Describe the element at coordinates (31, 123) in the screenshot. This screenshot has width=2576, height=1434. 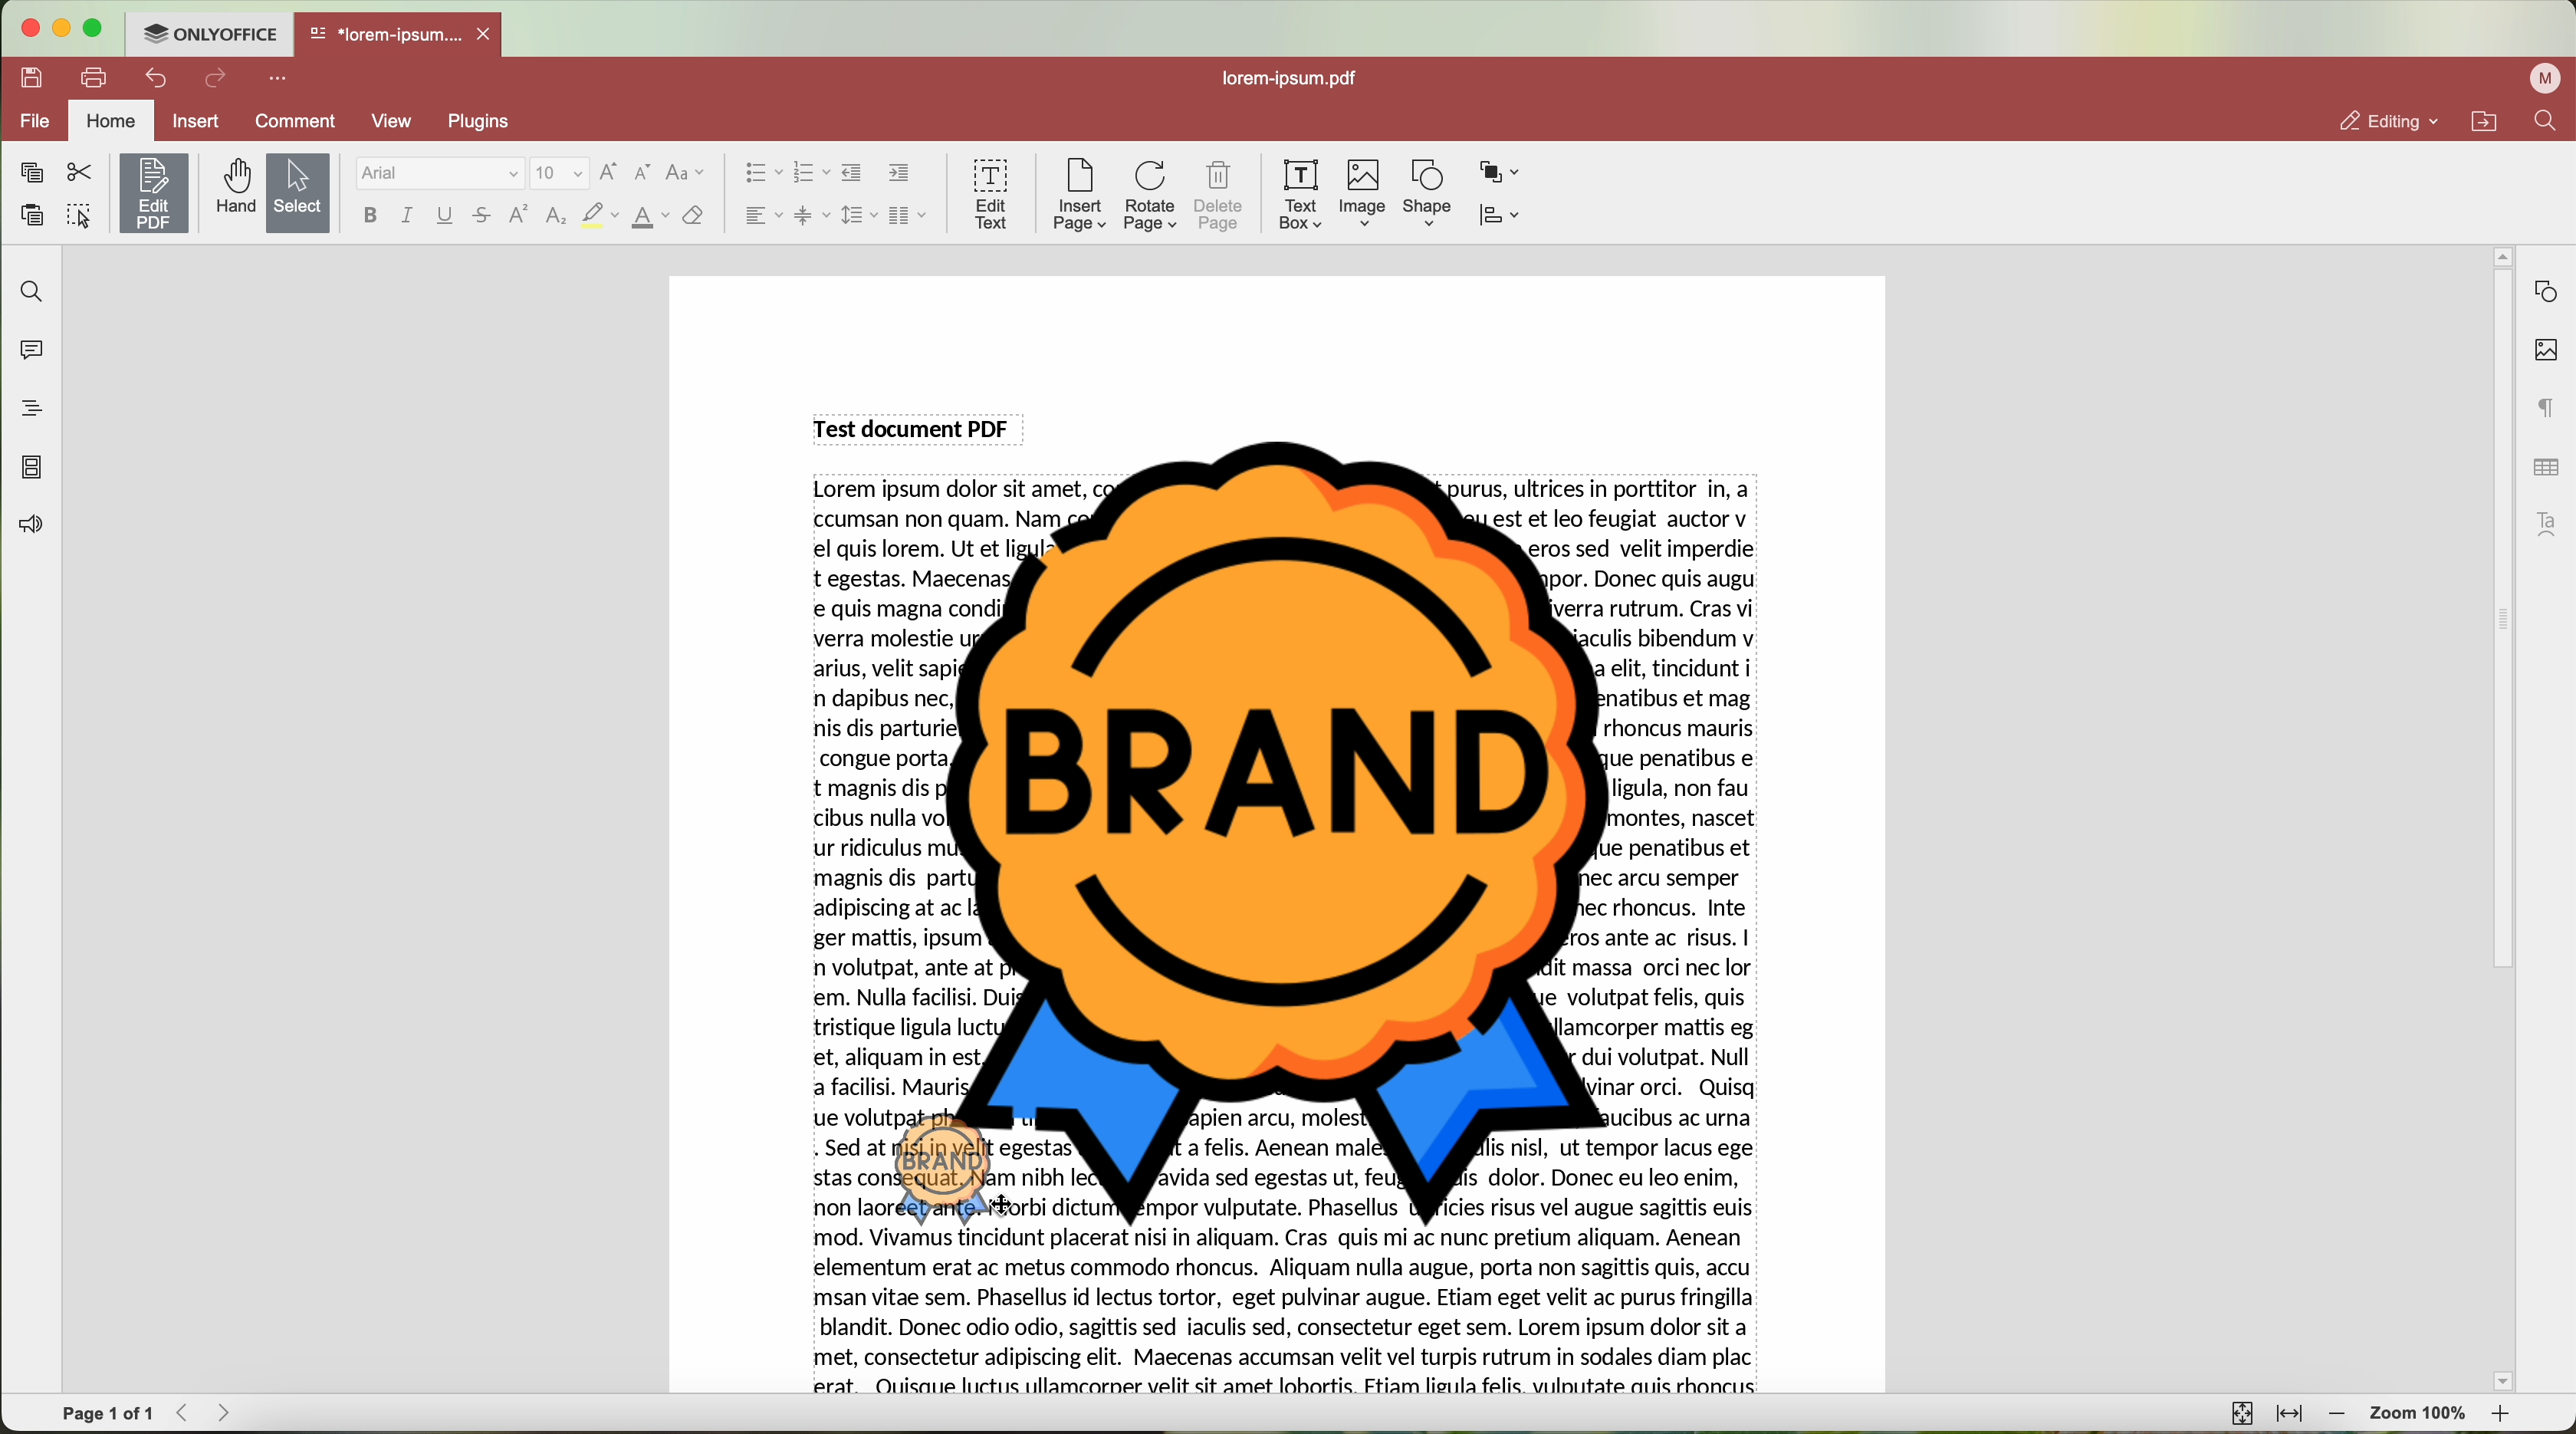
I see `file` at that location.